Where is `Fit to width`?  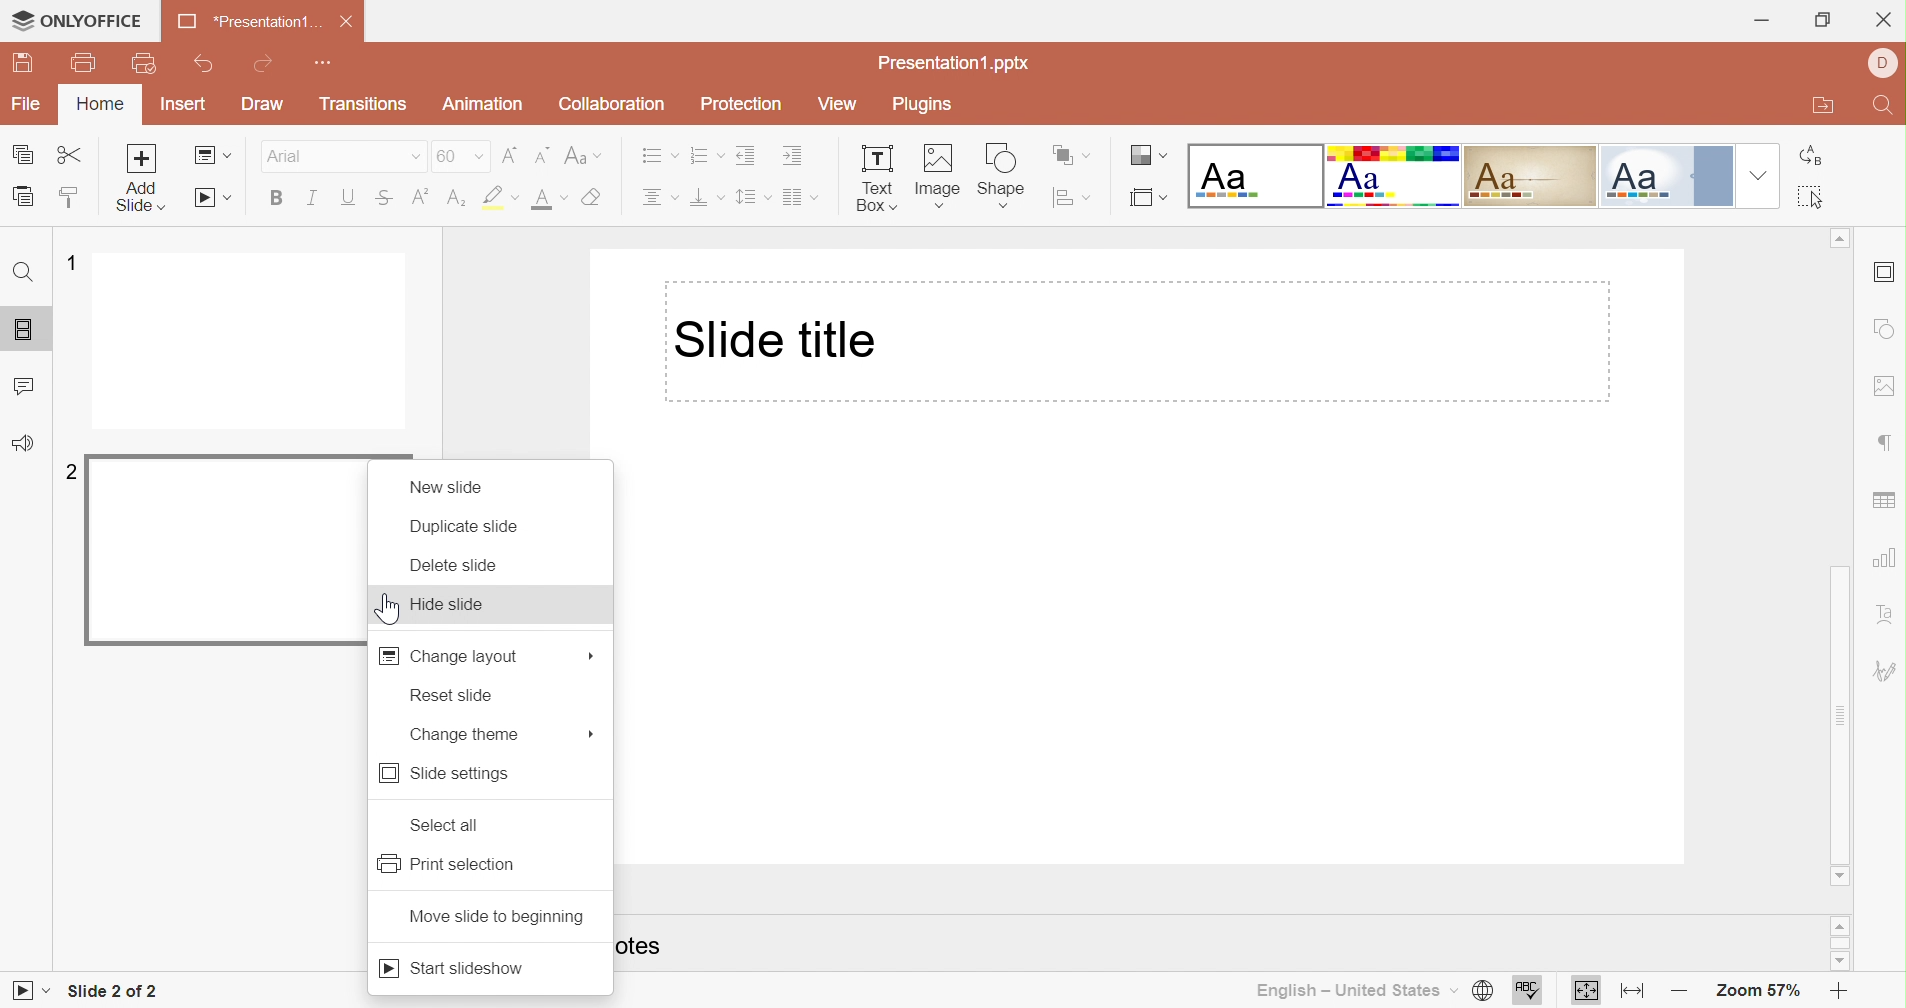 Fit to width is located at coordinates (1629, 991).